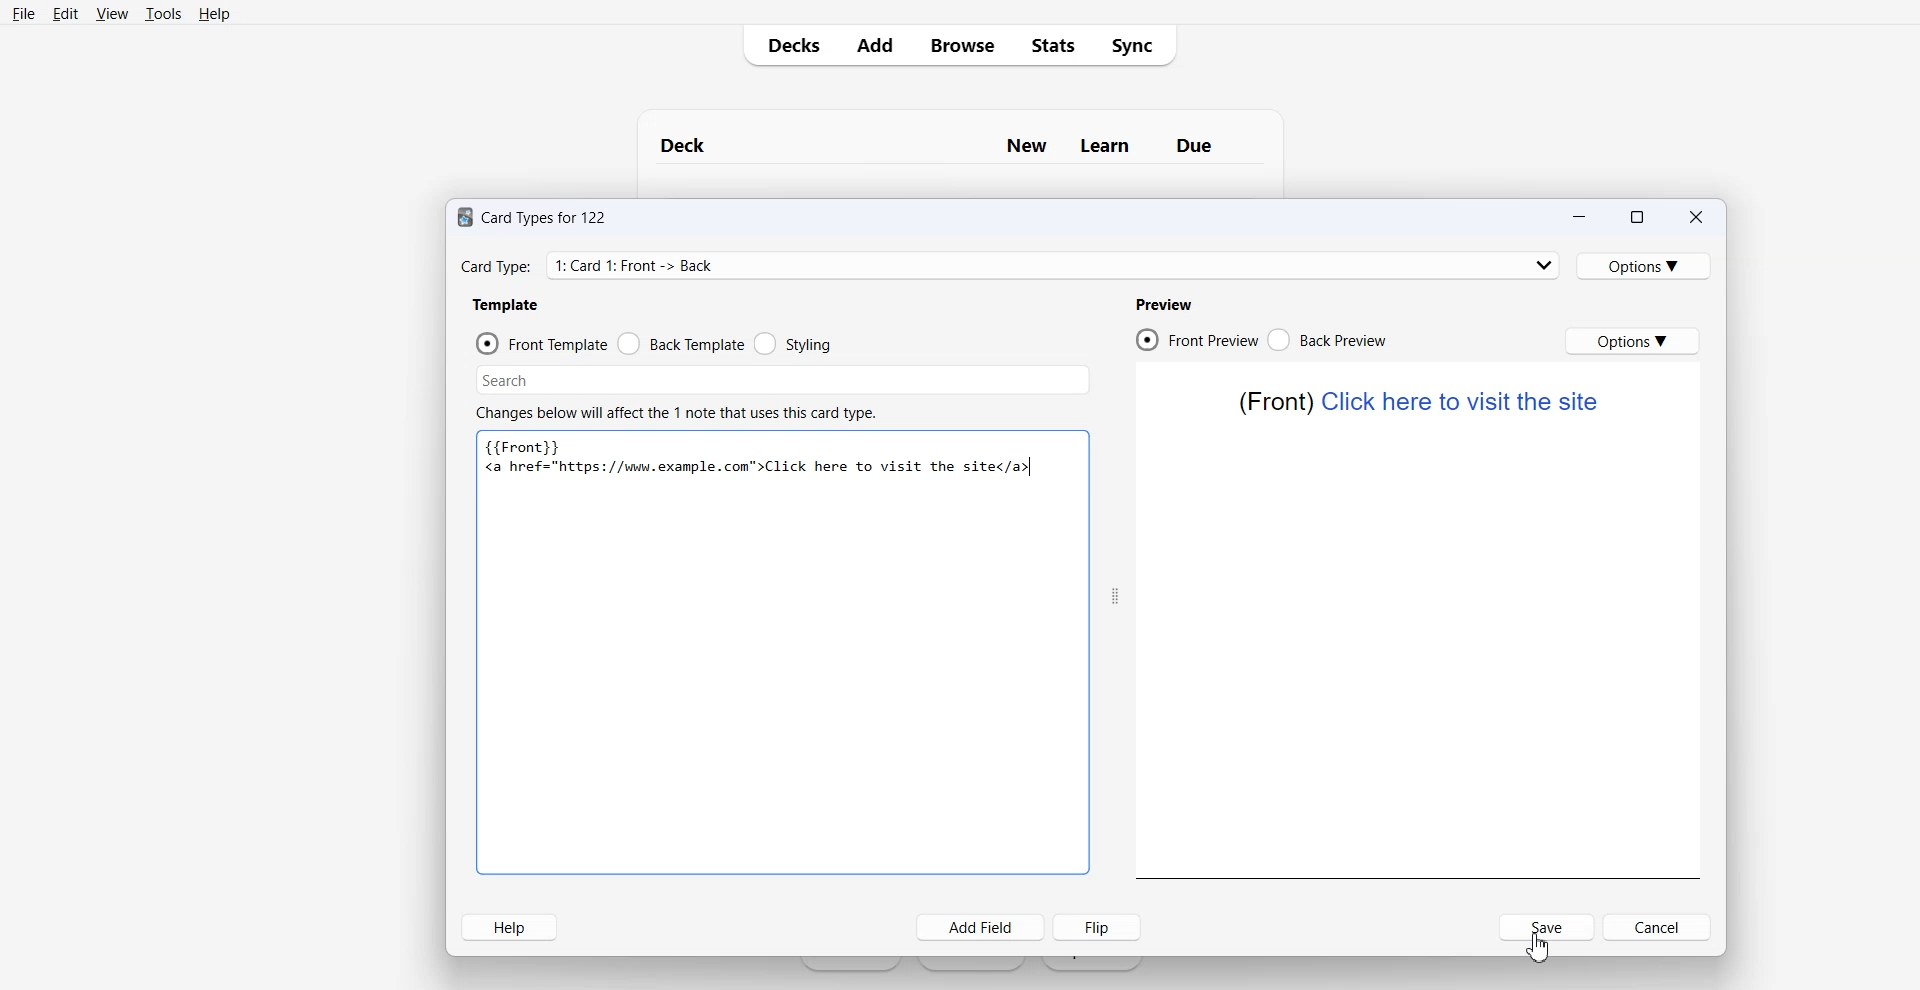 Image resolution: width=1920 pixels, height=990 pixels. What do you see at coordinates (1166, 305) in the screenshot?
I see `Preview` at bounding box center [1166, 305].